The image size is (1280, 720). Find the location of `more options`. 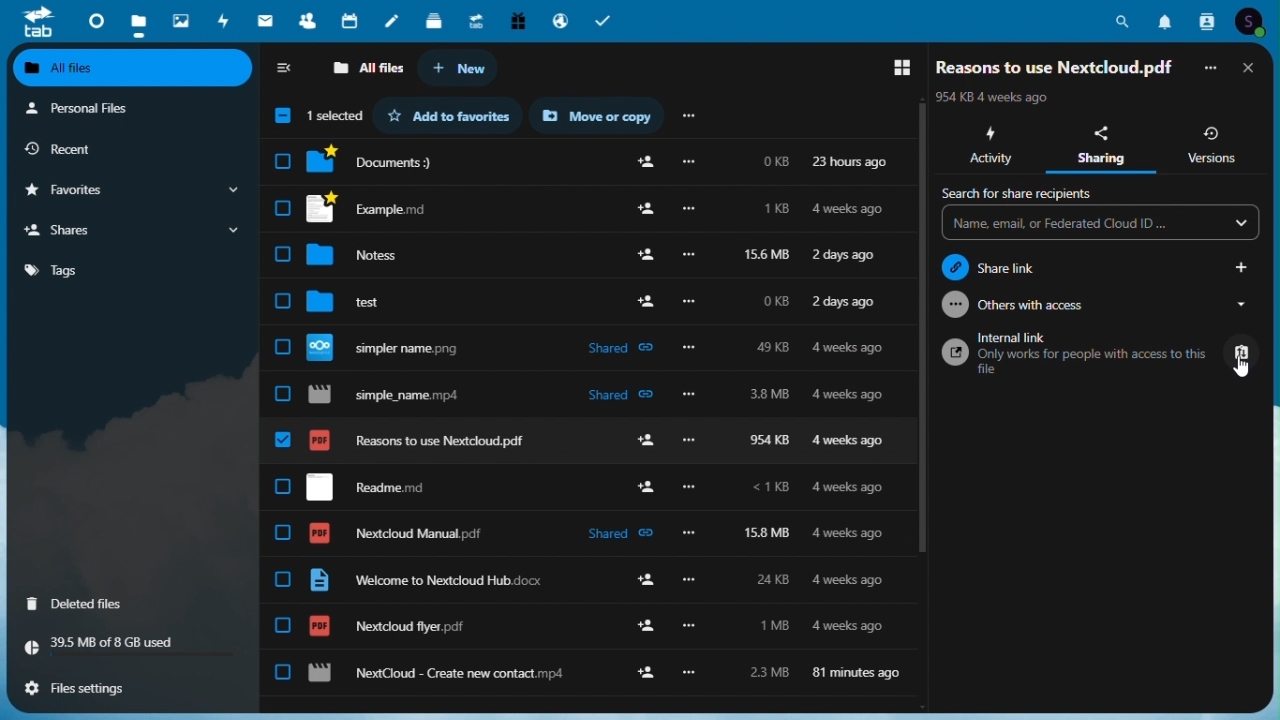

more options is located at coordinates (692, 628).